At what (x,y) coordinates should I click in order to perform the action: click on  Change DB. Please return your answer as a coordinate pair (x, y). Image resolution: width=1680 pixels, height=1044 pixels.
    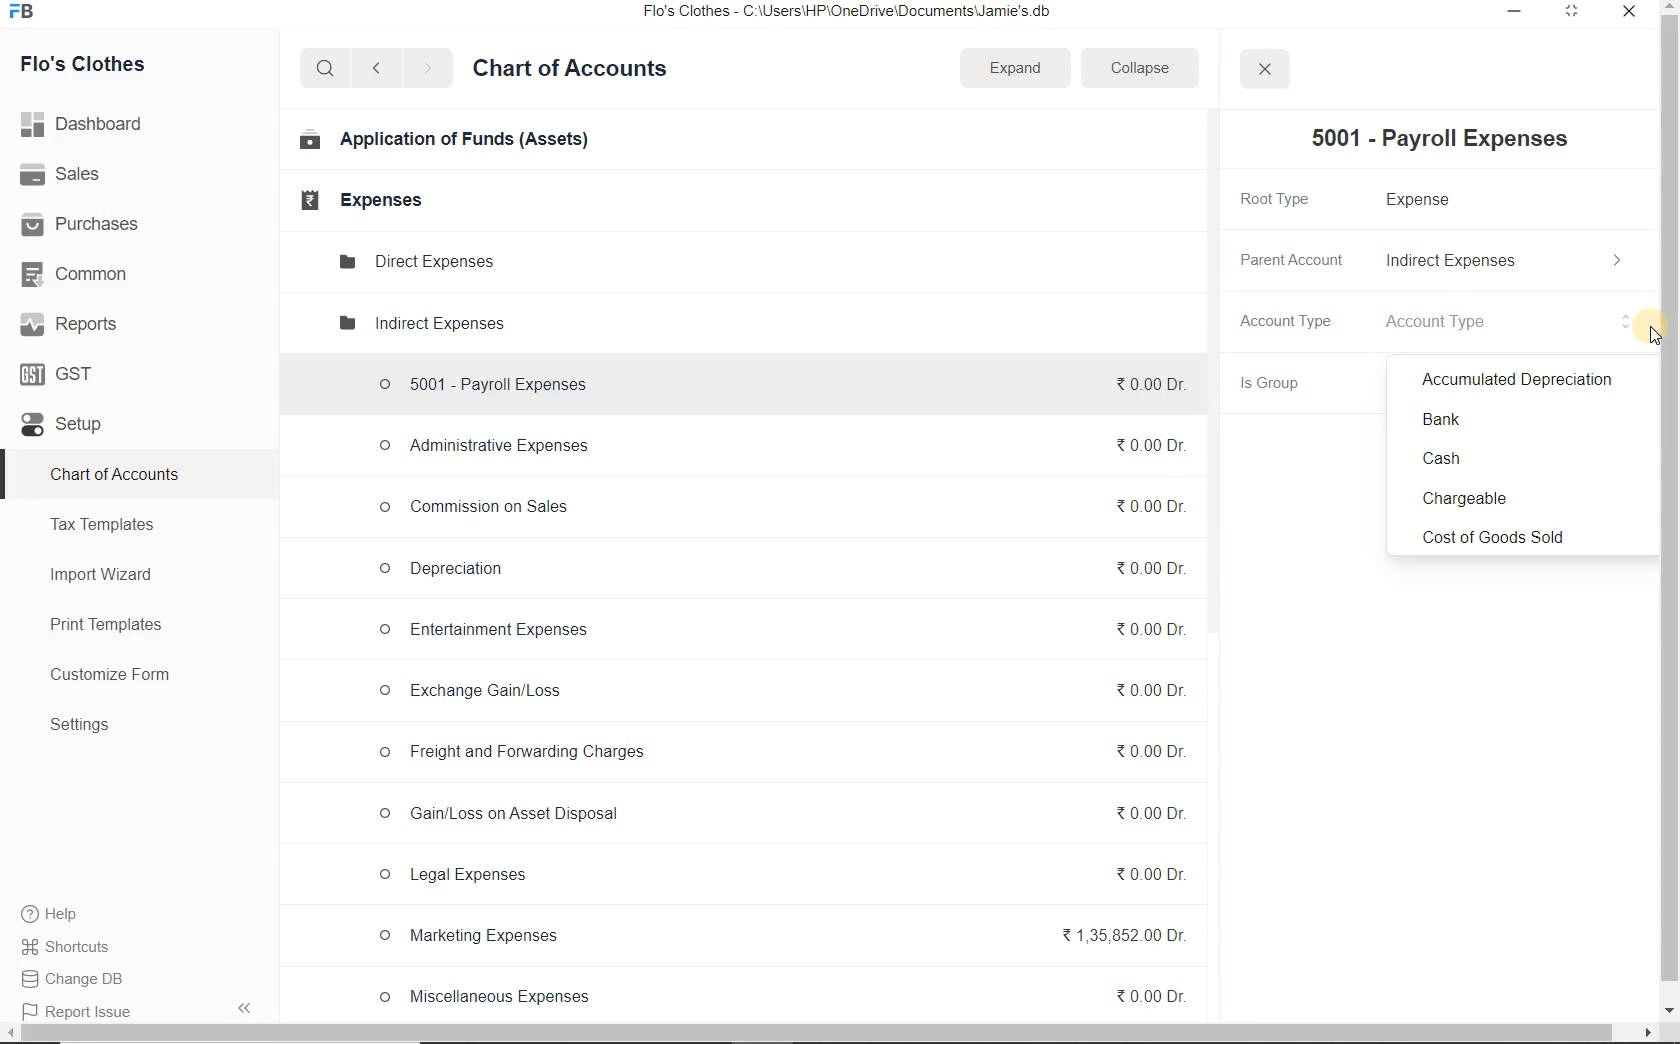
    Looking at the image, I should click on (84, 978).